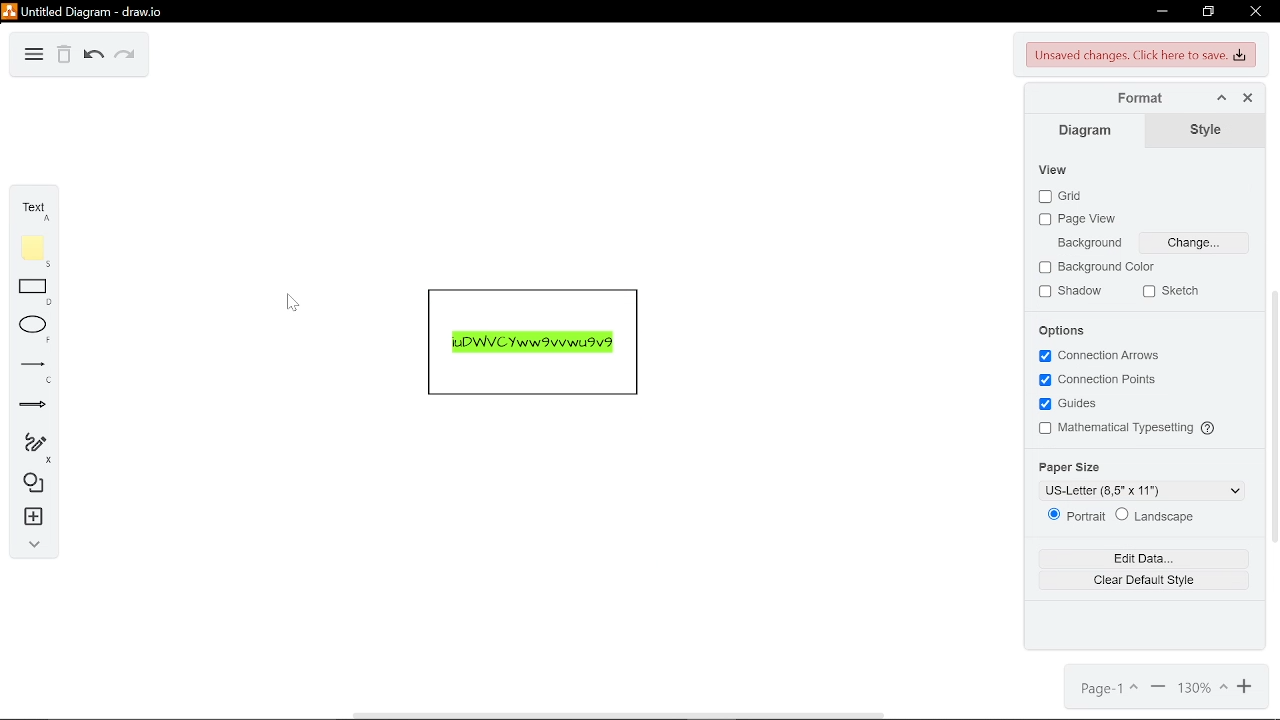 The width and height of the screenshot is (1280, 720). Describe the element at coordinates (1078, 516) in the screenshot. I see `portrait` at that location.